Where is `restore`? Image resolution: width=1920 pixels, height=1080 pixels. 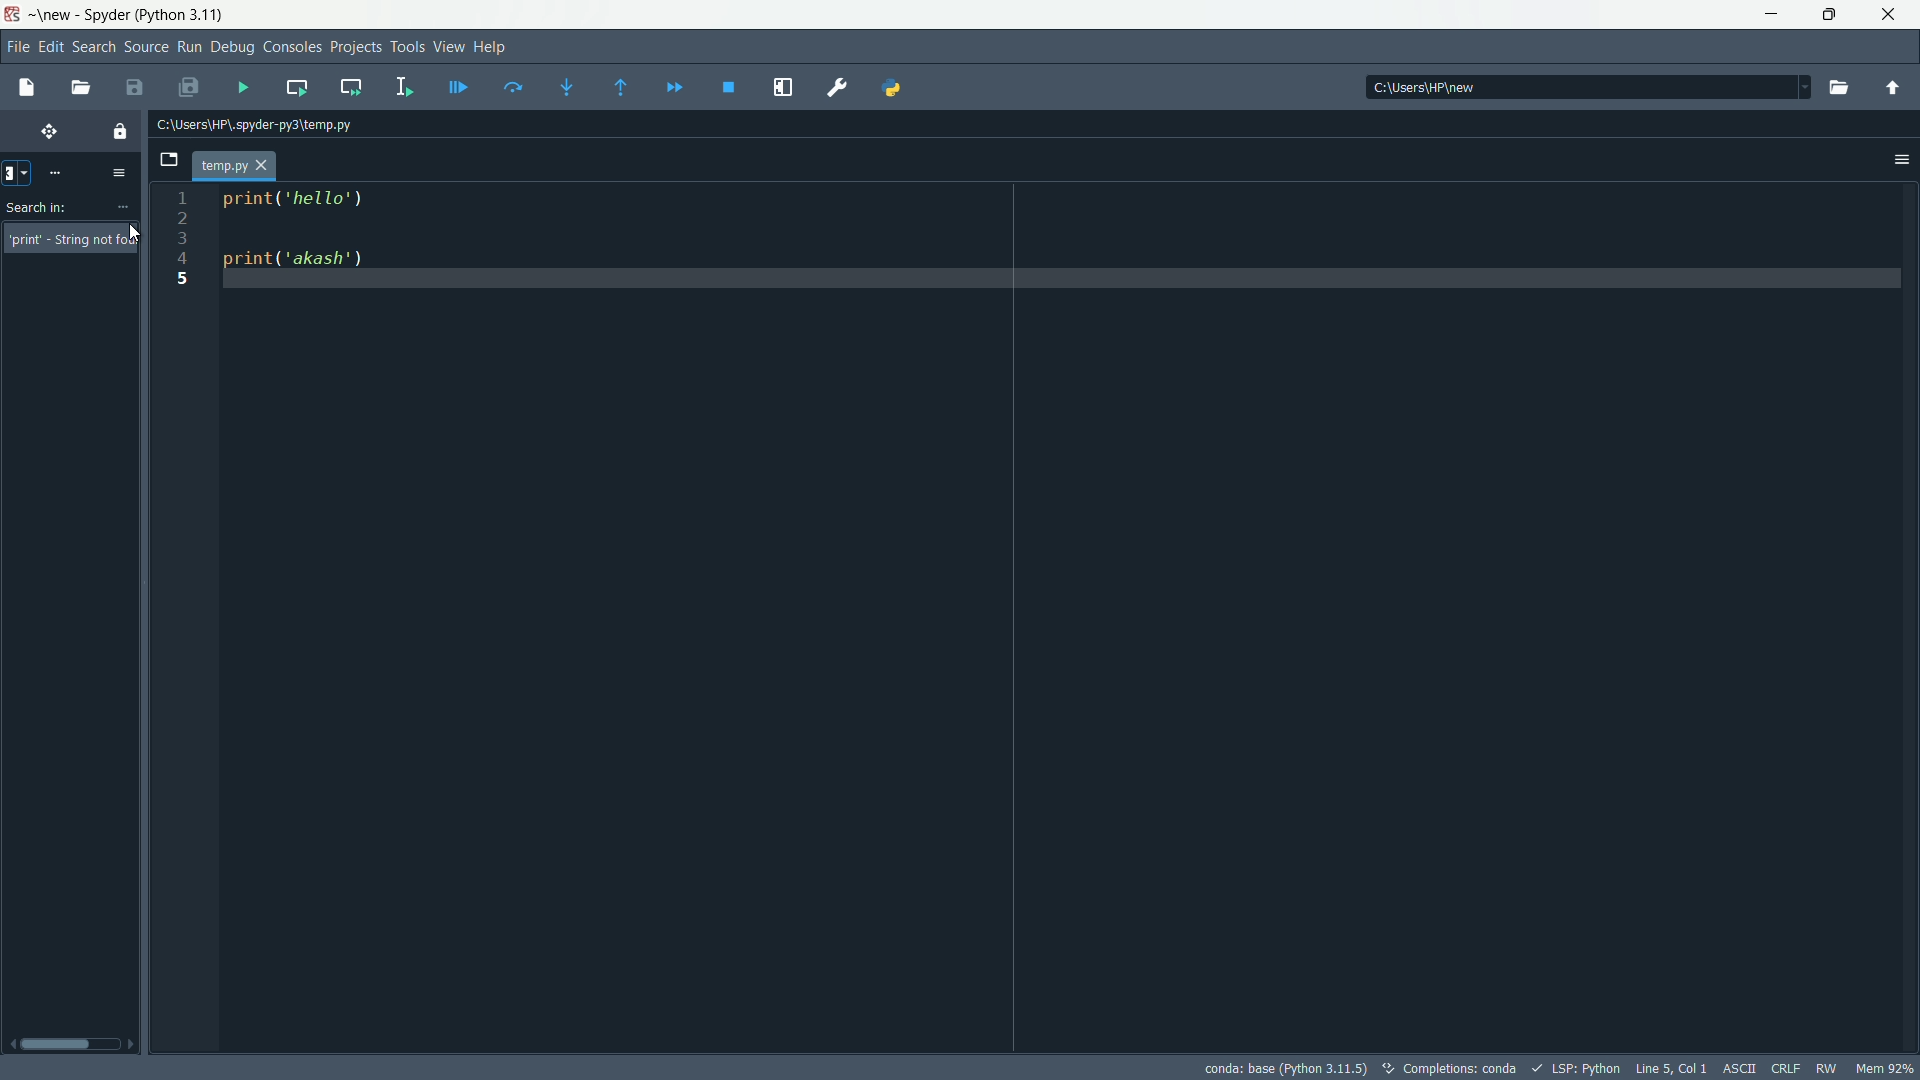 restore is located at coordinates (1829, 15).